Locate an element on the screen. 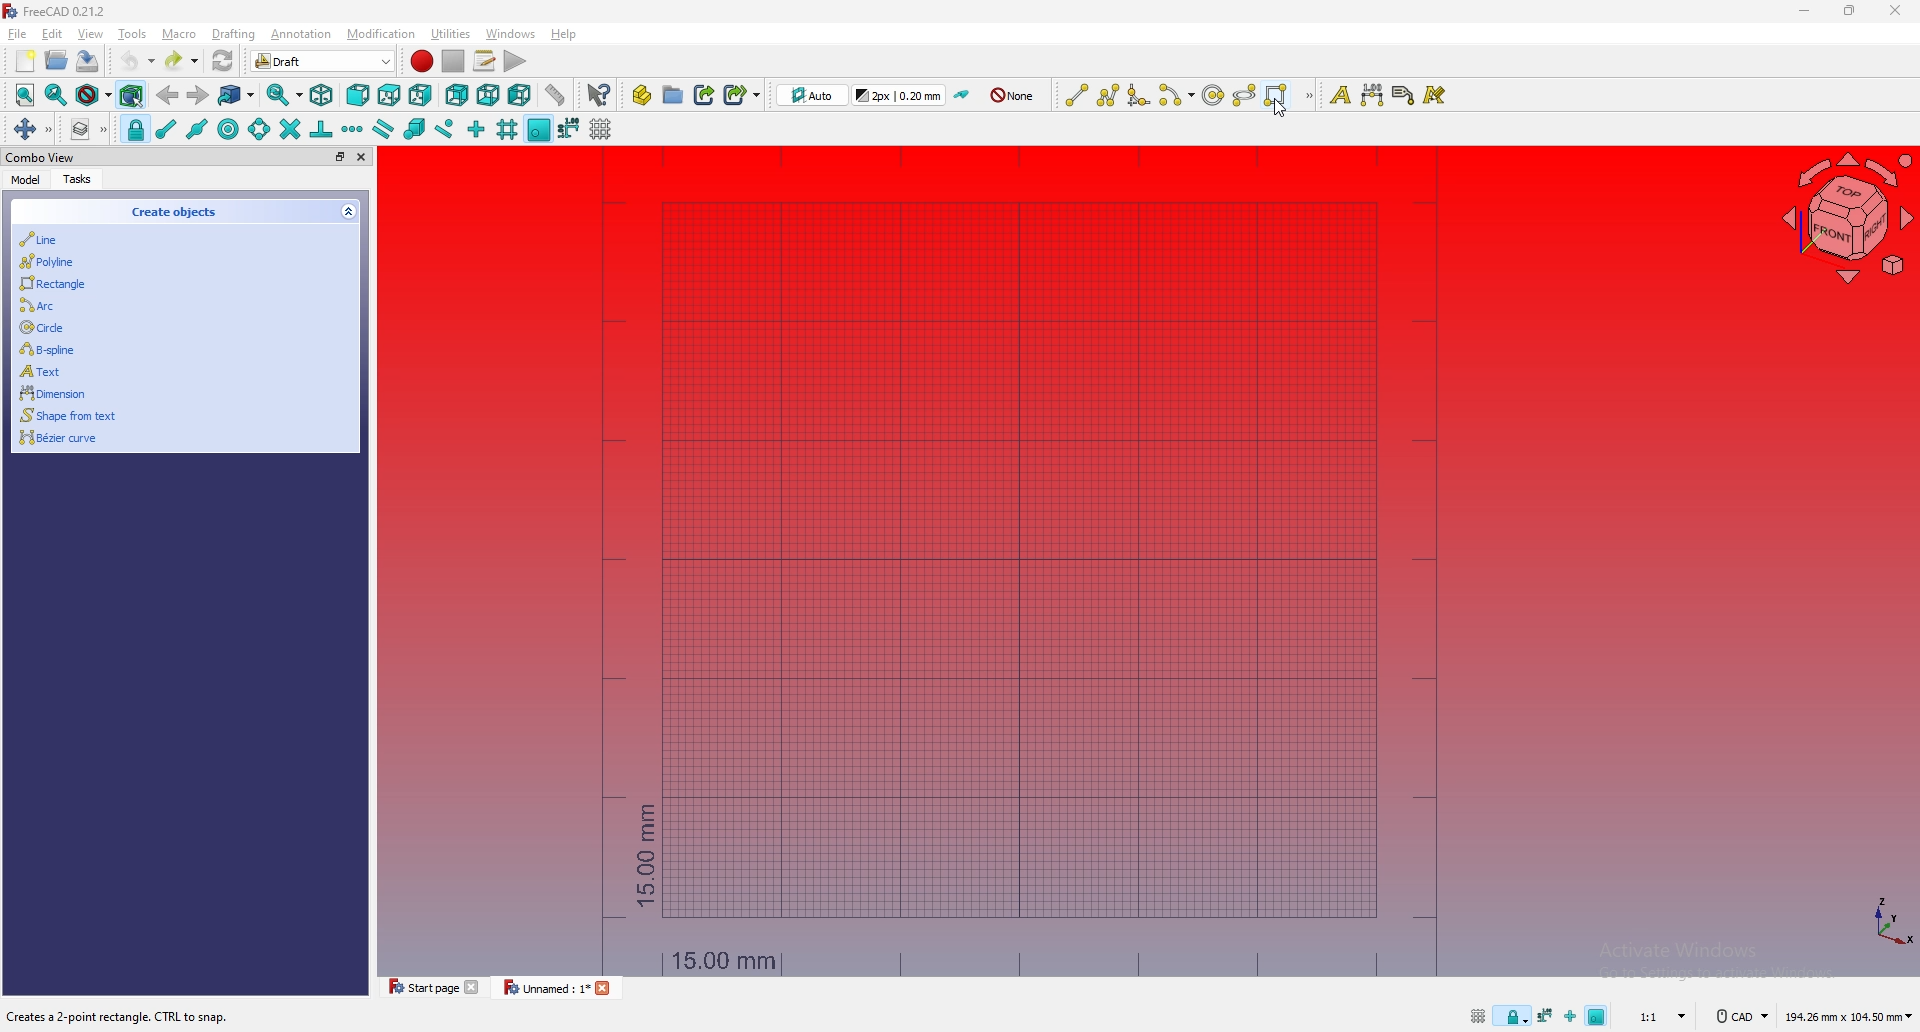  minimize is located at coordinates (1805, 11).